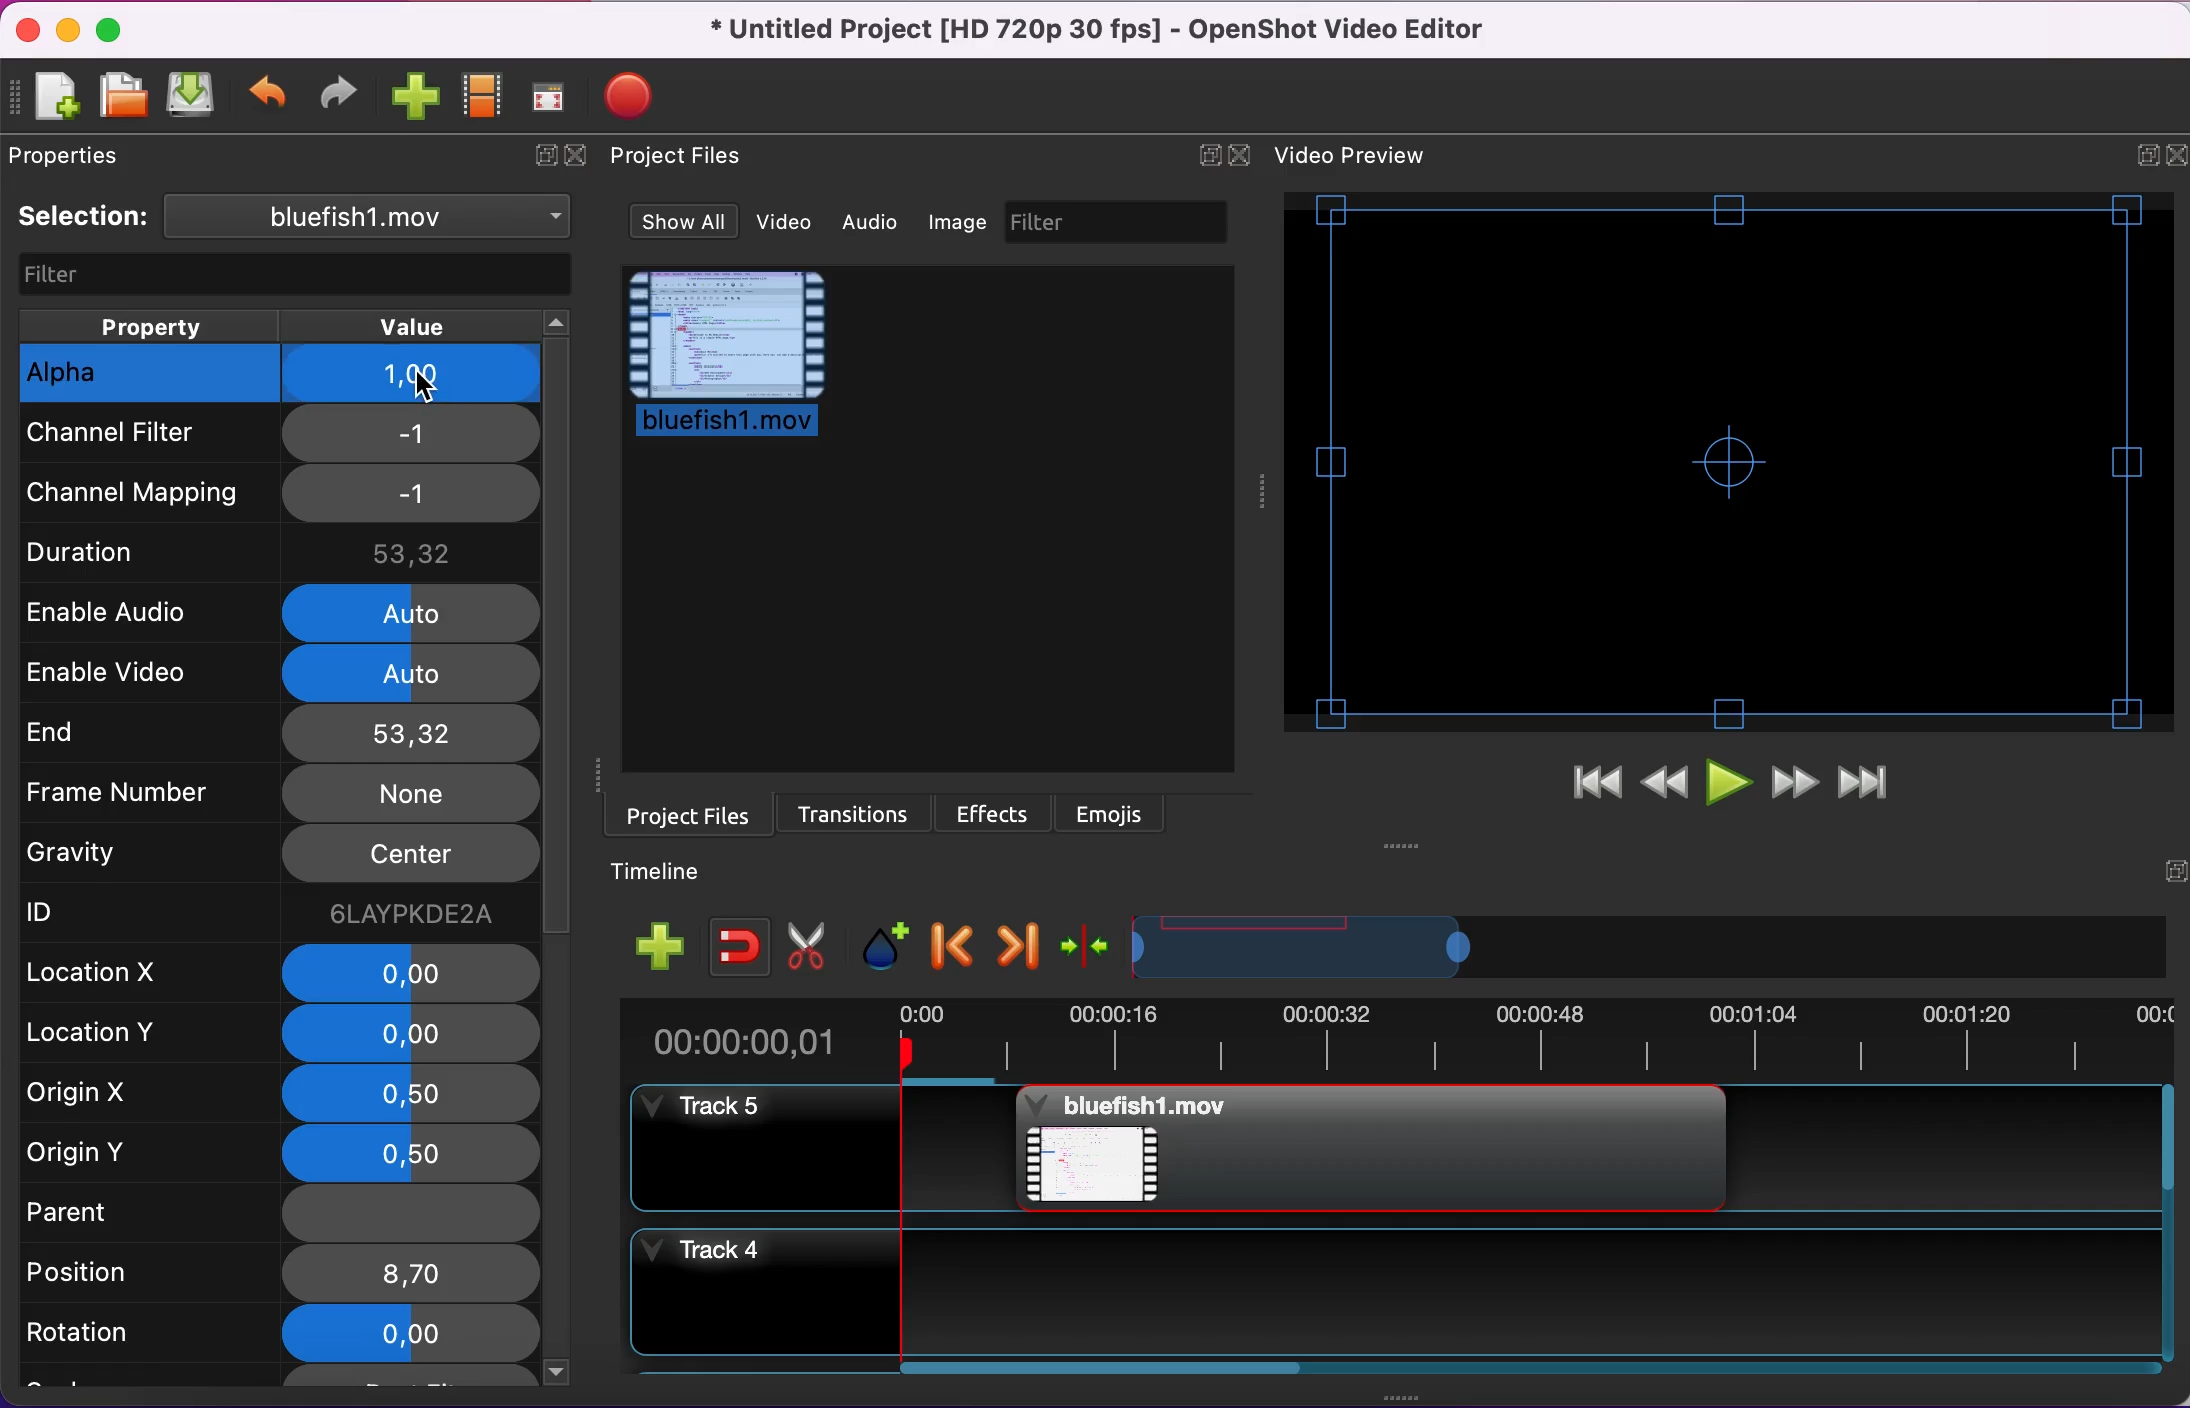 The height and width of the screenshot is (1408, 2190). What do you see at coordinates (1302, 951) in the screenshot?
I see `timeline` at bounding box center [1302, 951].